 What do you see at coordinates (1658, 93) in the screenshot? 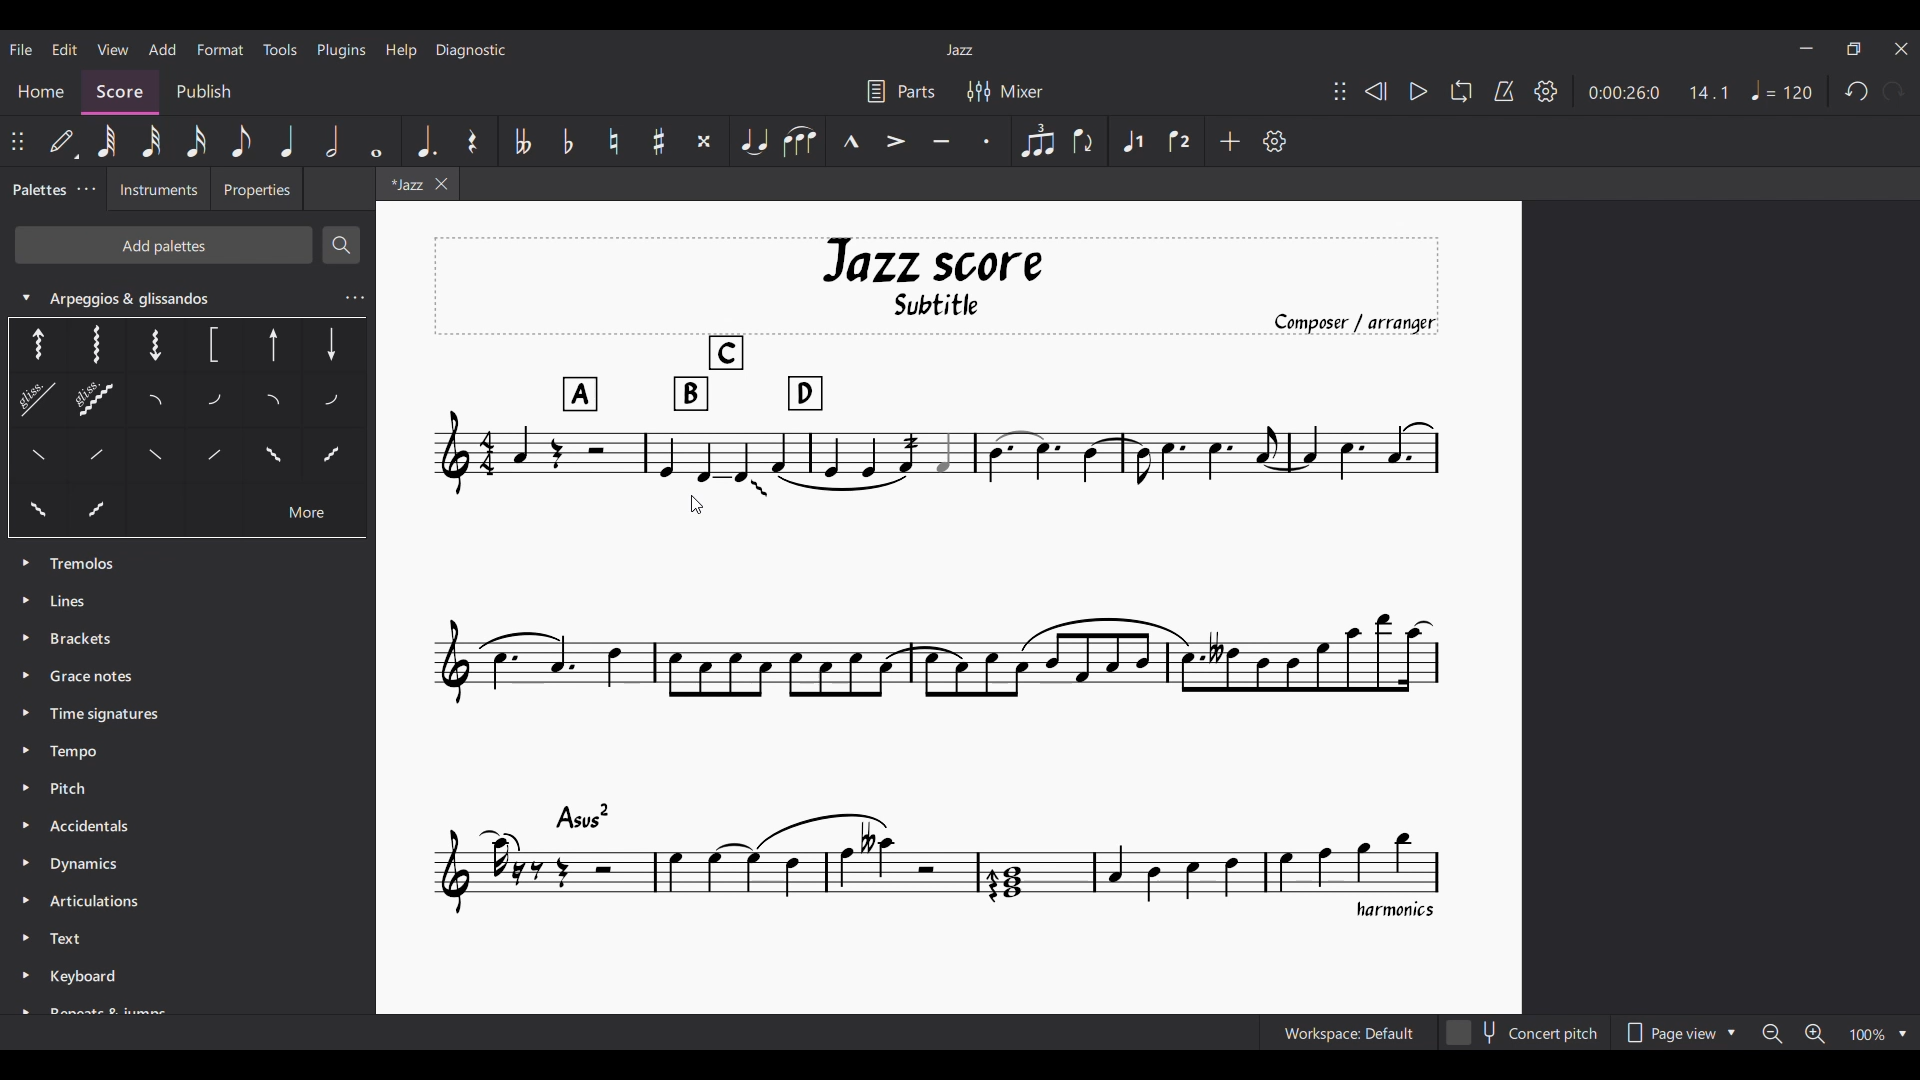
I see `Duration and ratio` at bounding box center [1658, 93].